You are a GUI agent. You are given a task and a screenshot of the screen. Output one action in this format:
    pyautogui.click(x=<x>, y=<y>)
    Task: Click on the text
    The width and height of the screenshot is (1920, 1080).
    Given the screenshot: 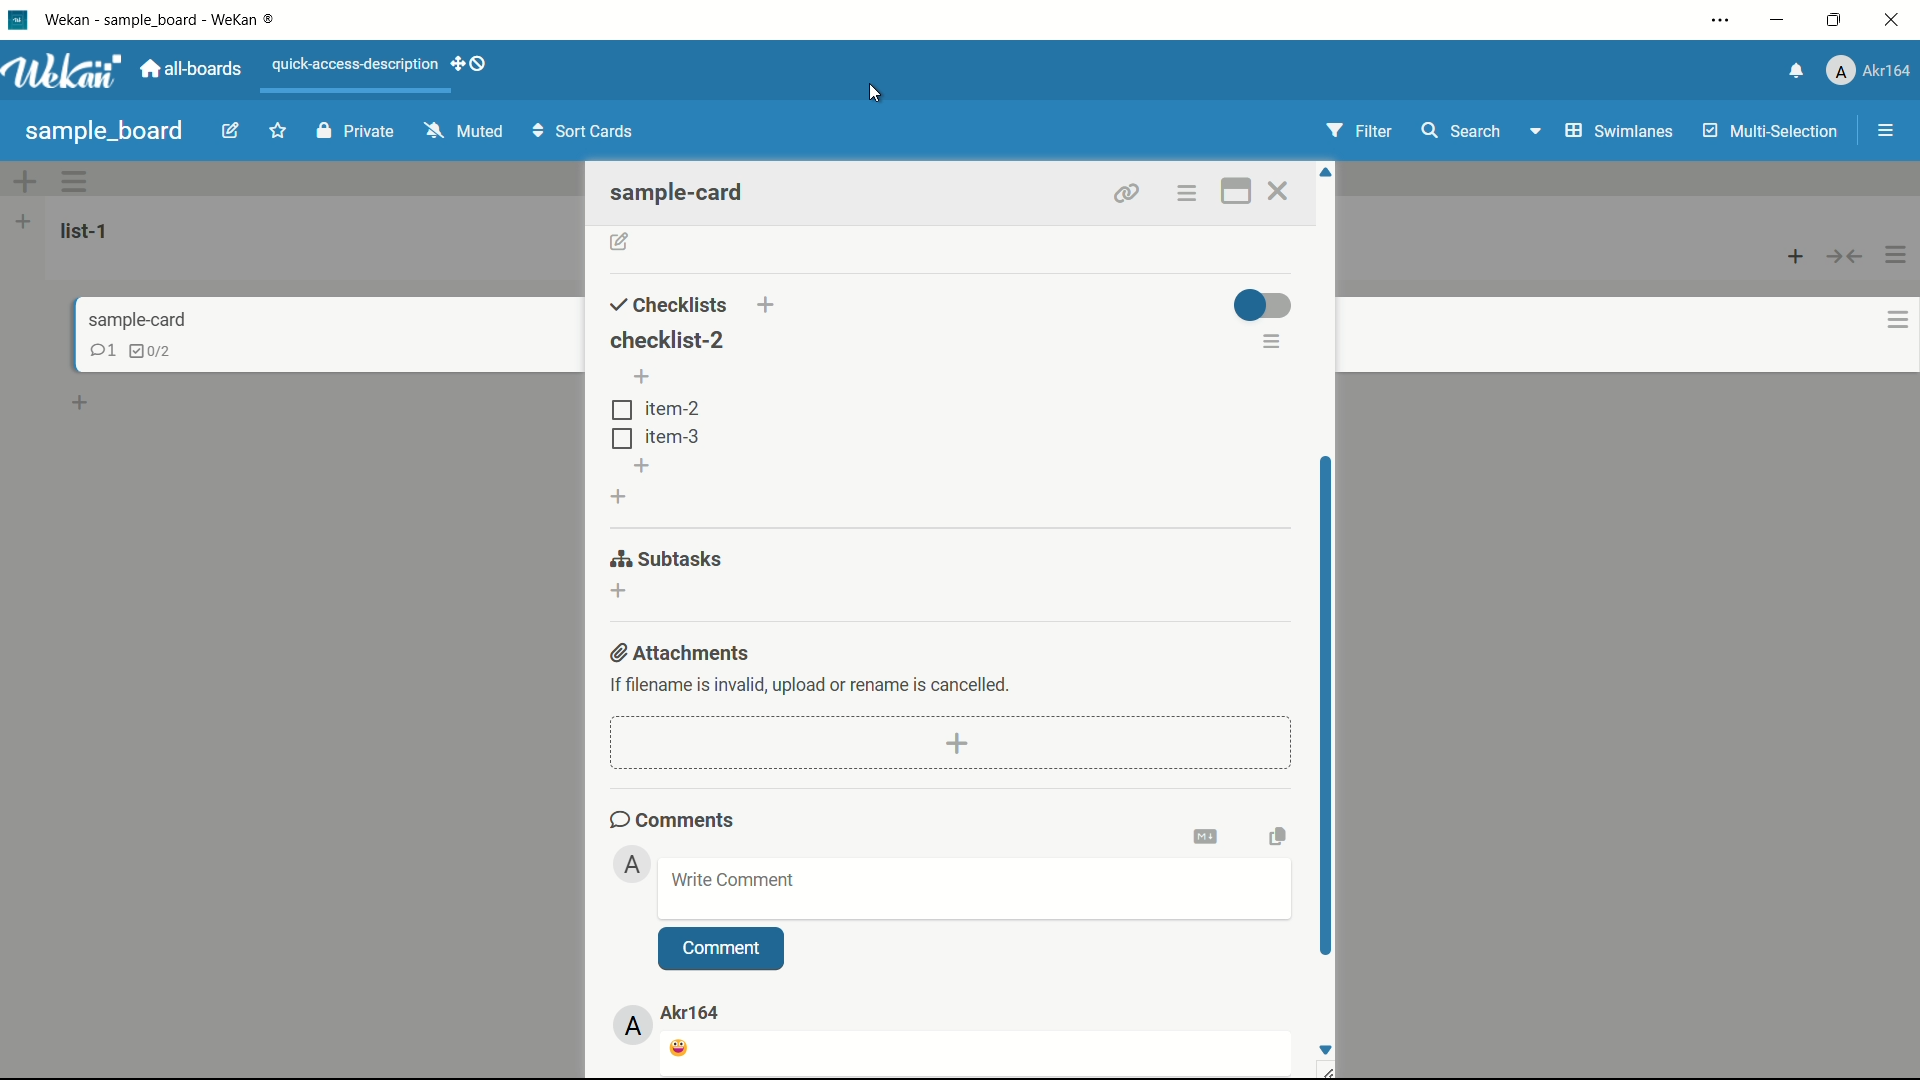 What is the action you would take?
    pyautogui.click(x=812, y=683)
    